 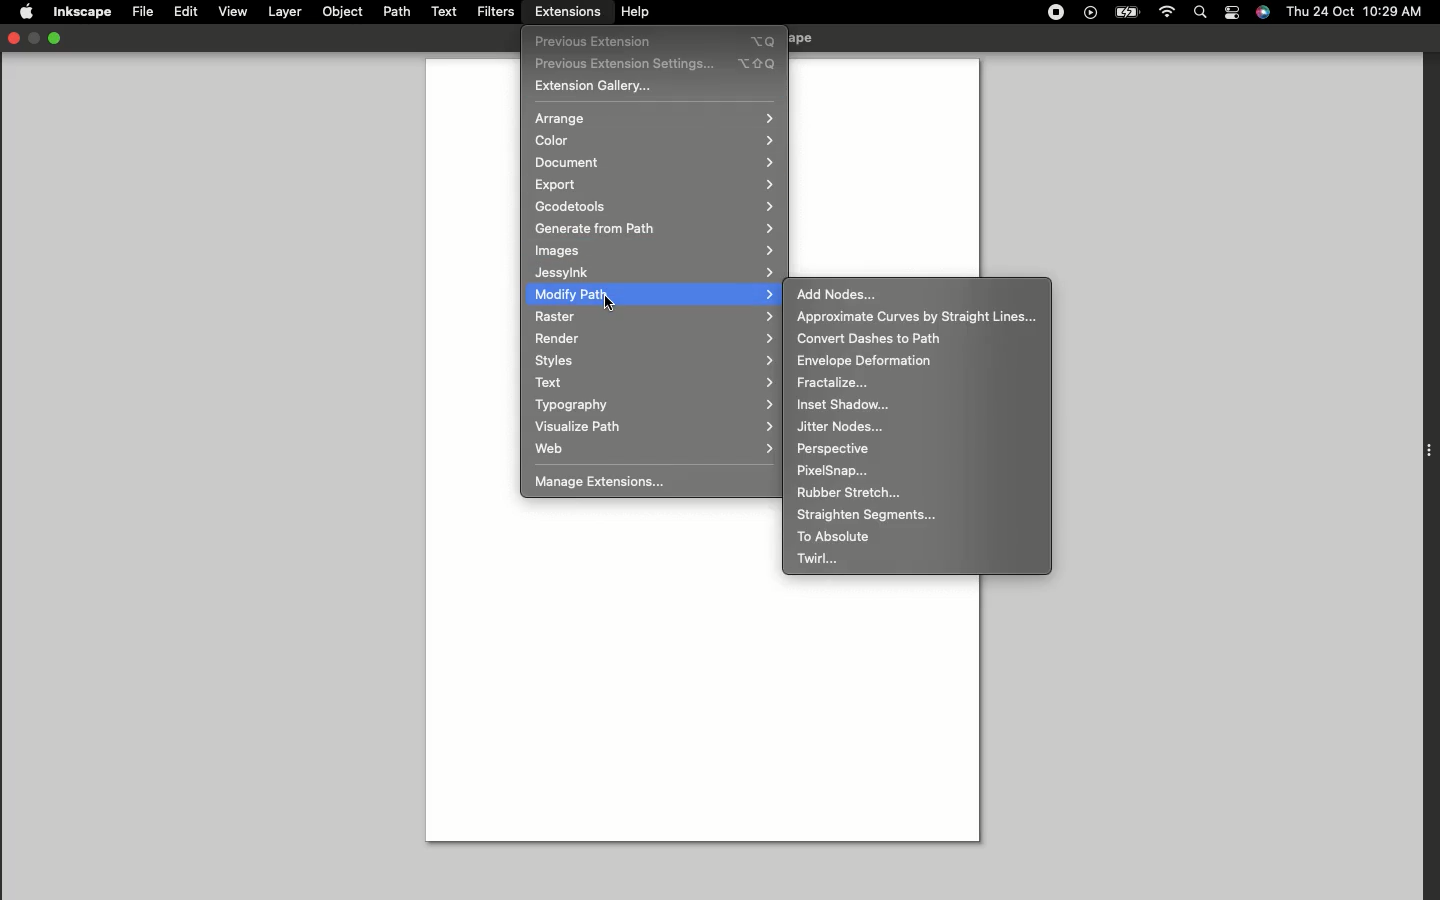 I want to click on Perpective, so click(x=842, y=448).